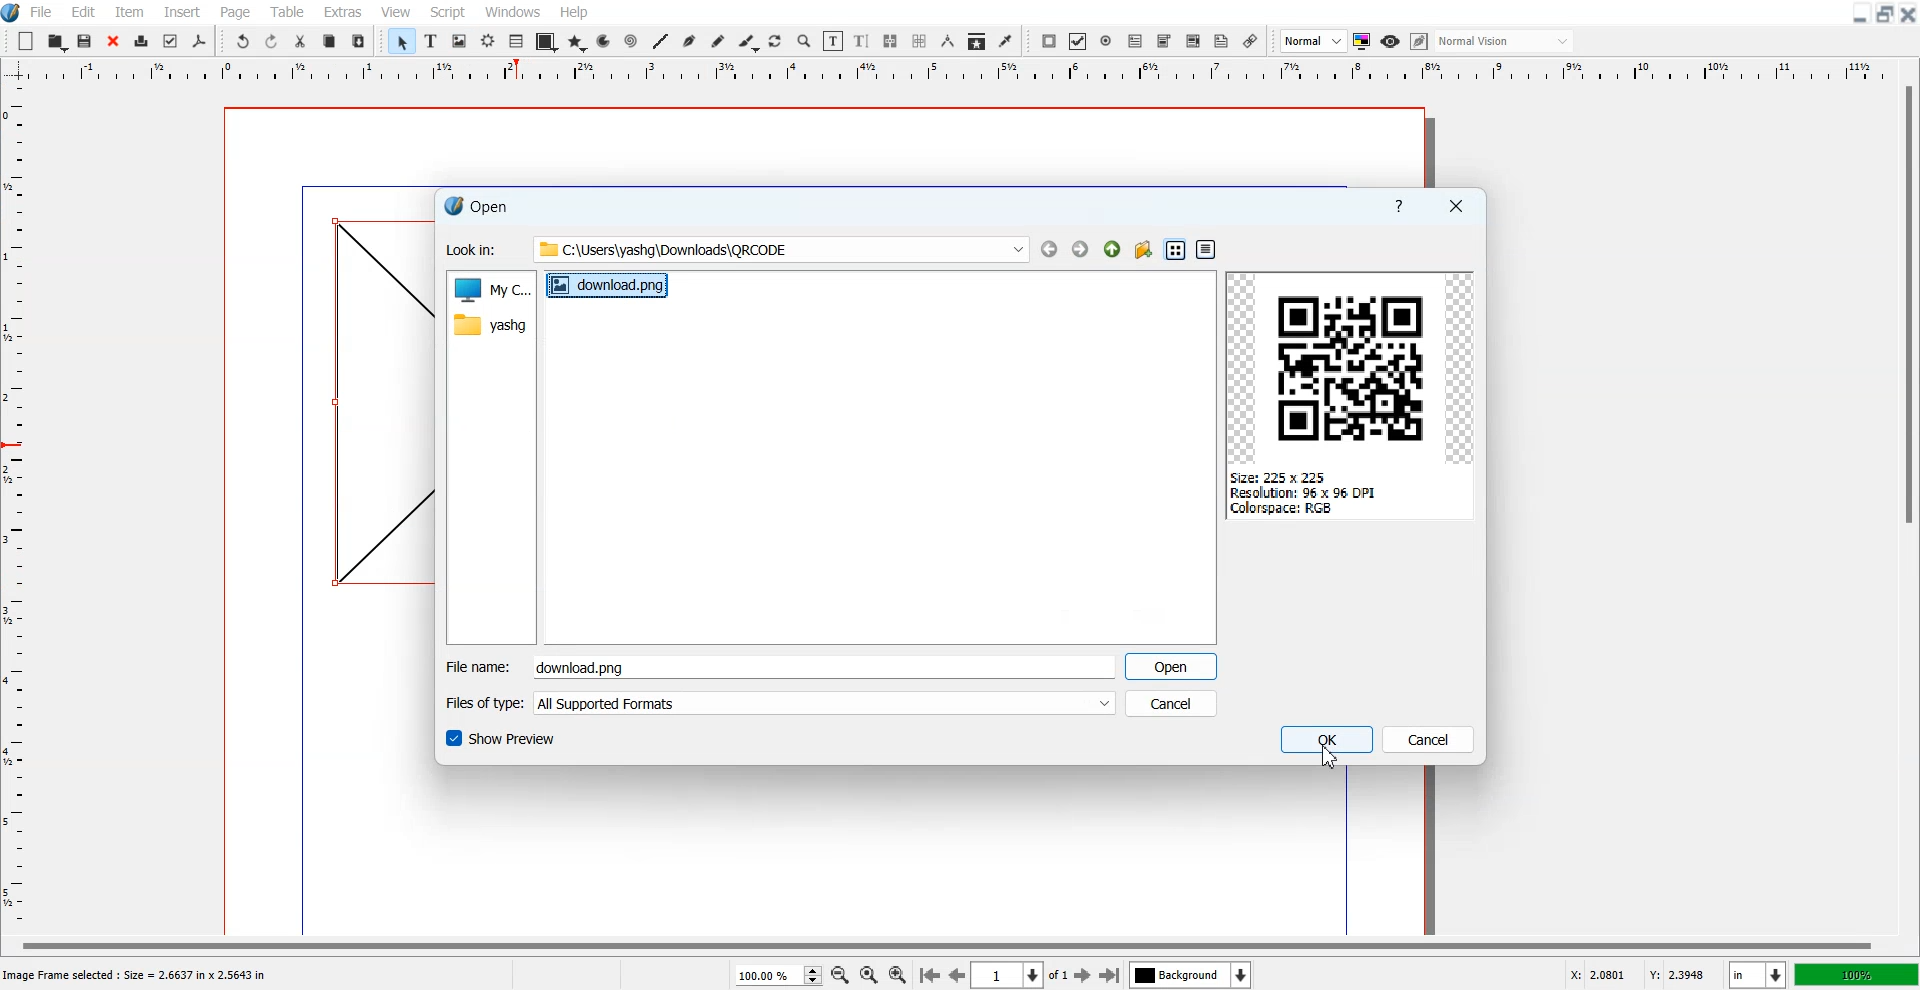 The height and width of the screenshot is (990, 1920). What do you see at coordinates (665, 249) in the screenshot?
I see `“1 C:\Users\yashg\Downloads\QRCODE` at bounding box center [665, 249].